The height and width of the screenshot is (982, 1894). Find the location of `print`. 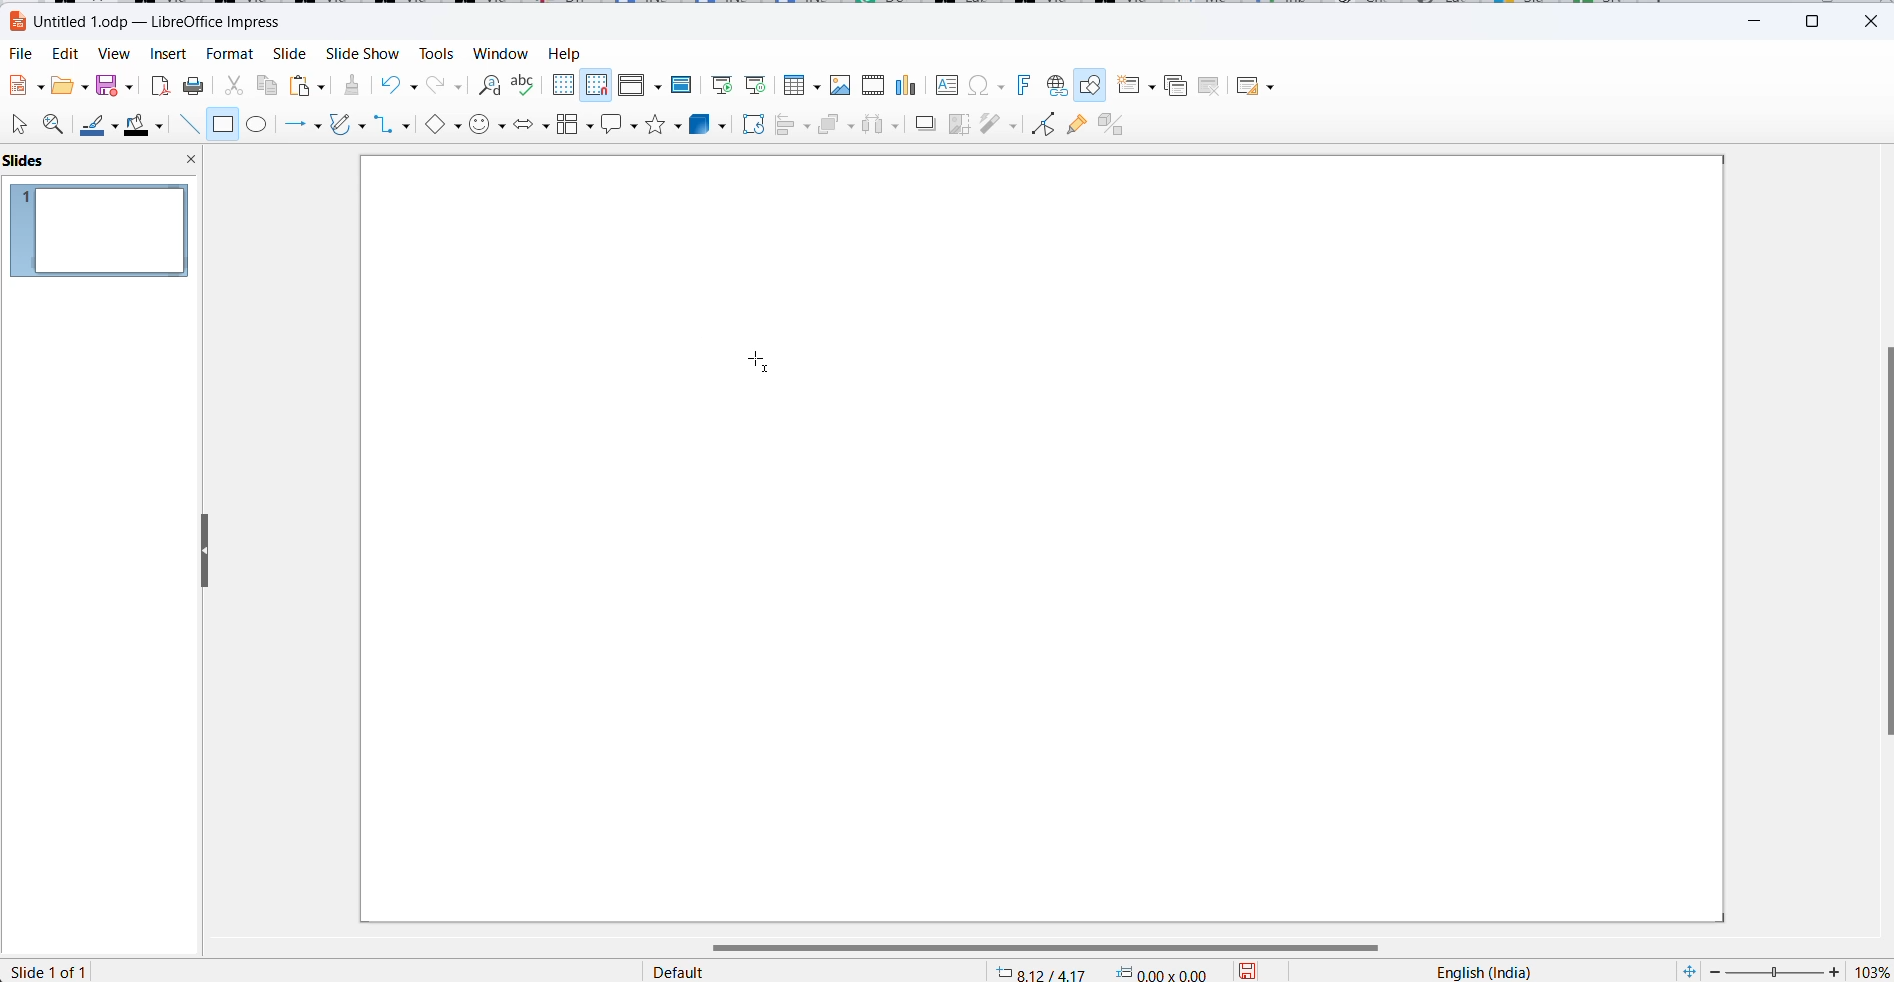

print is located at coordinates (195, 88).